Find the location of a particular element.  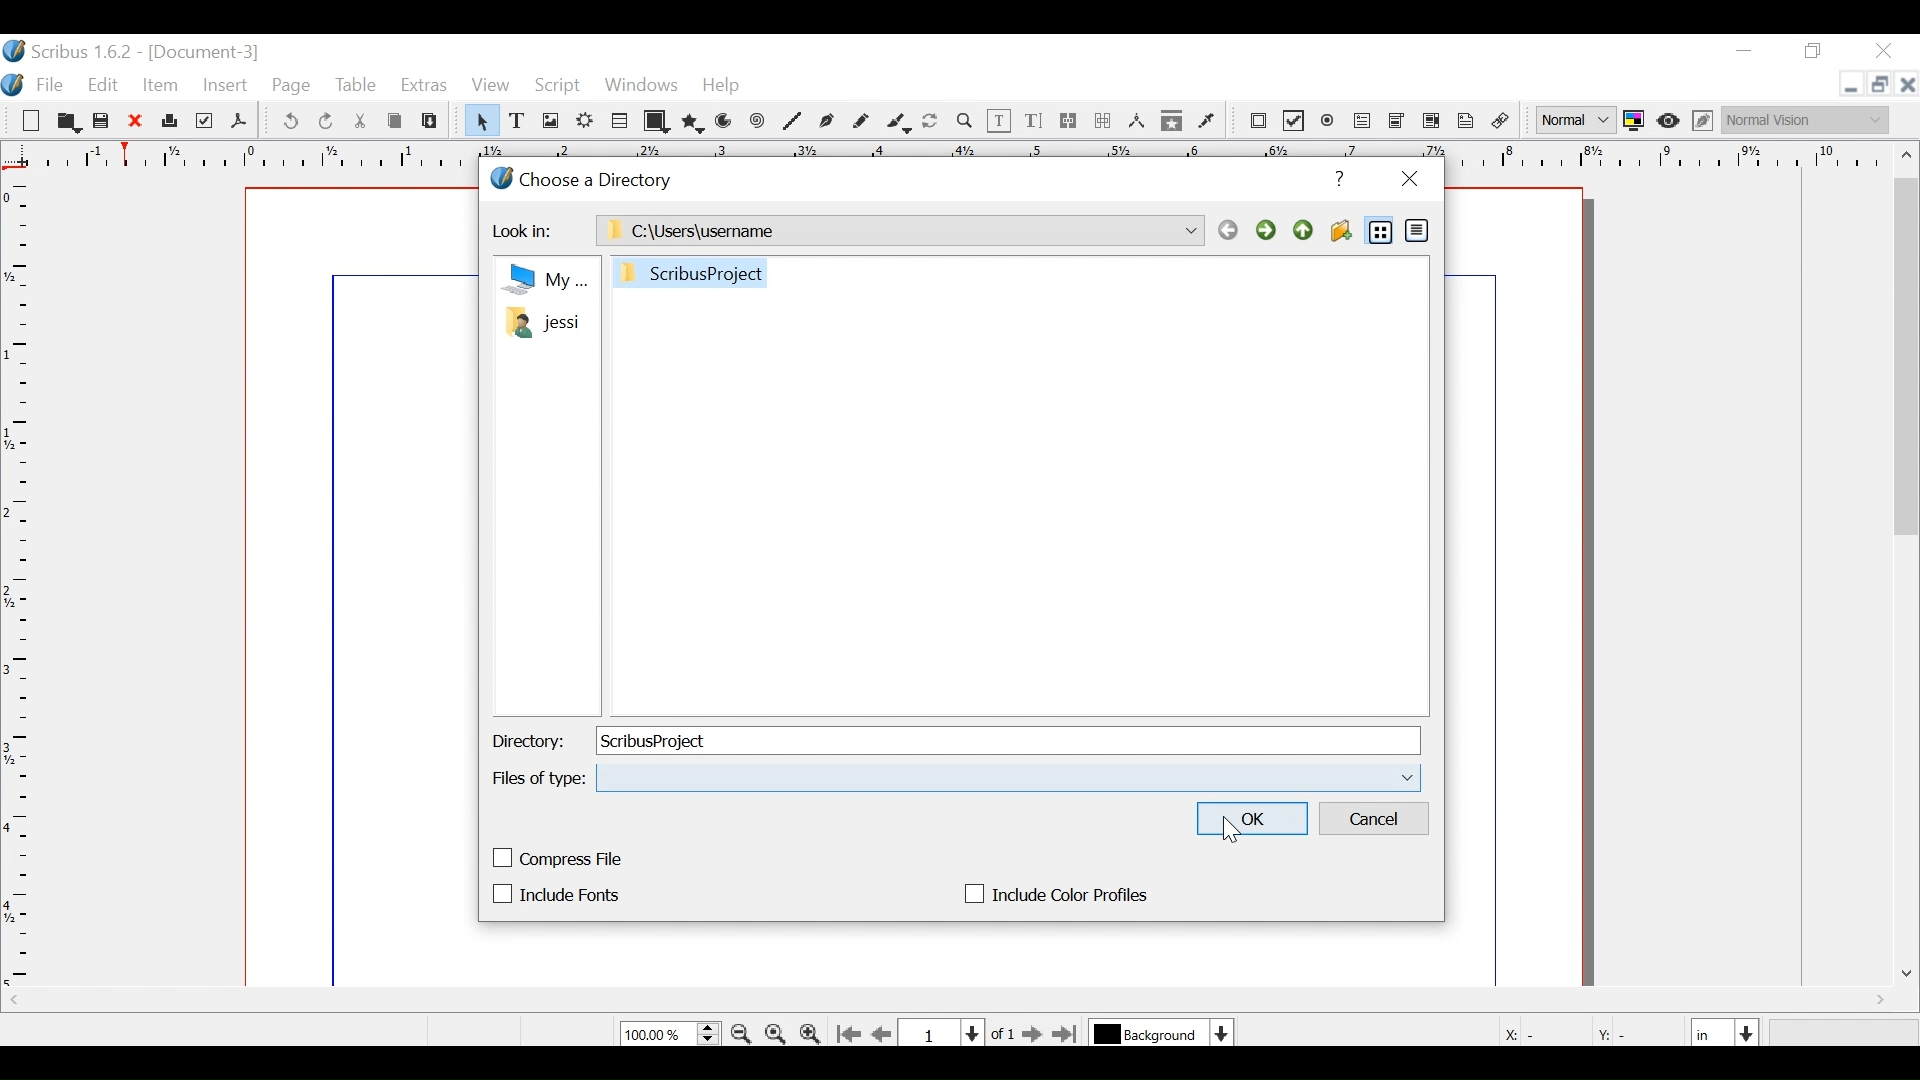

Unlink text frame is located at coordinates (1103, 121).